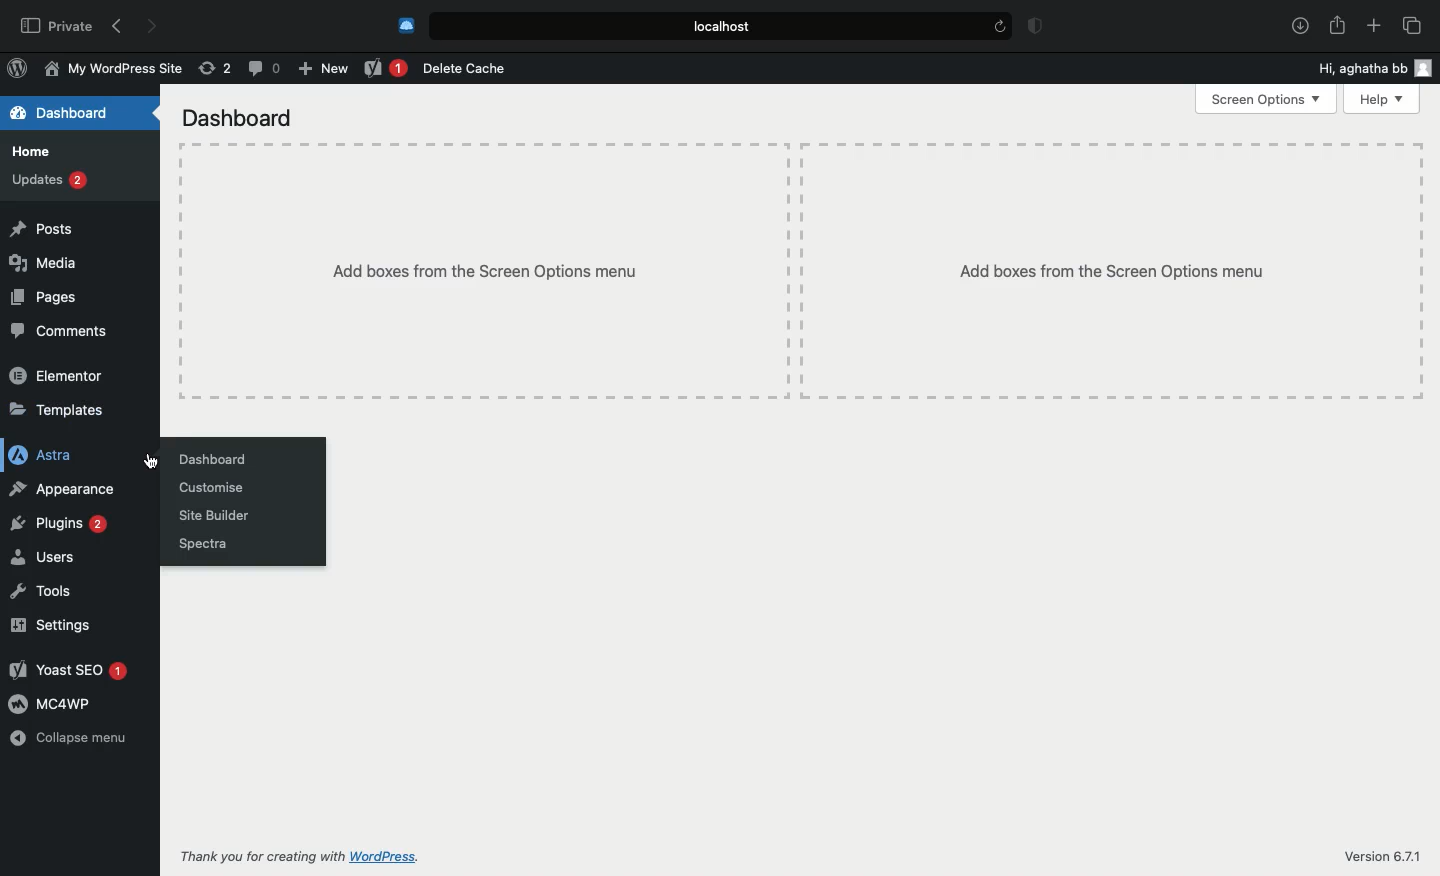  What do you see at coordinates (57, 702) in the screenshot?
I see `MC4WP` at bounding box center [57, 702].